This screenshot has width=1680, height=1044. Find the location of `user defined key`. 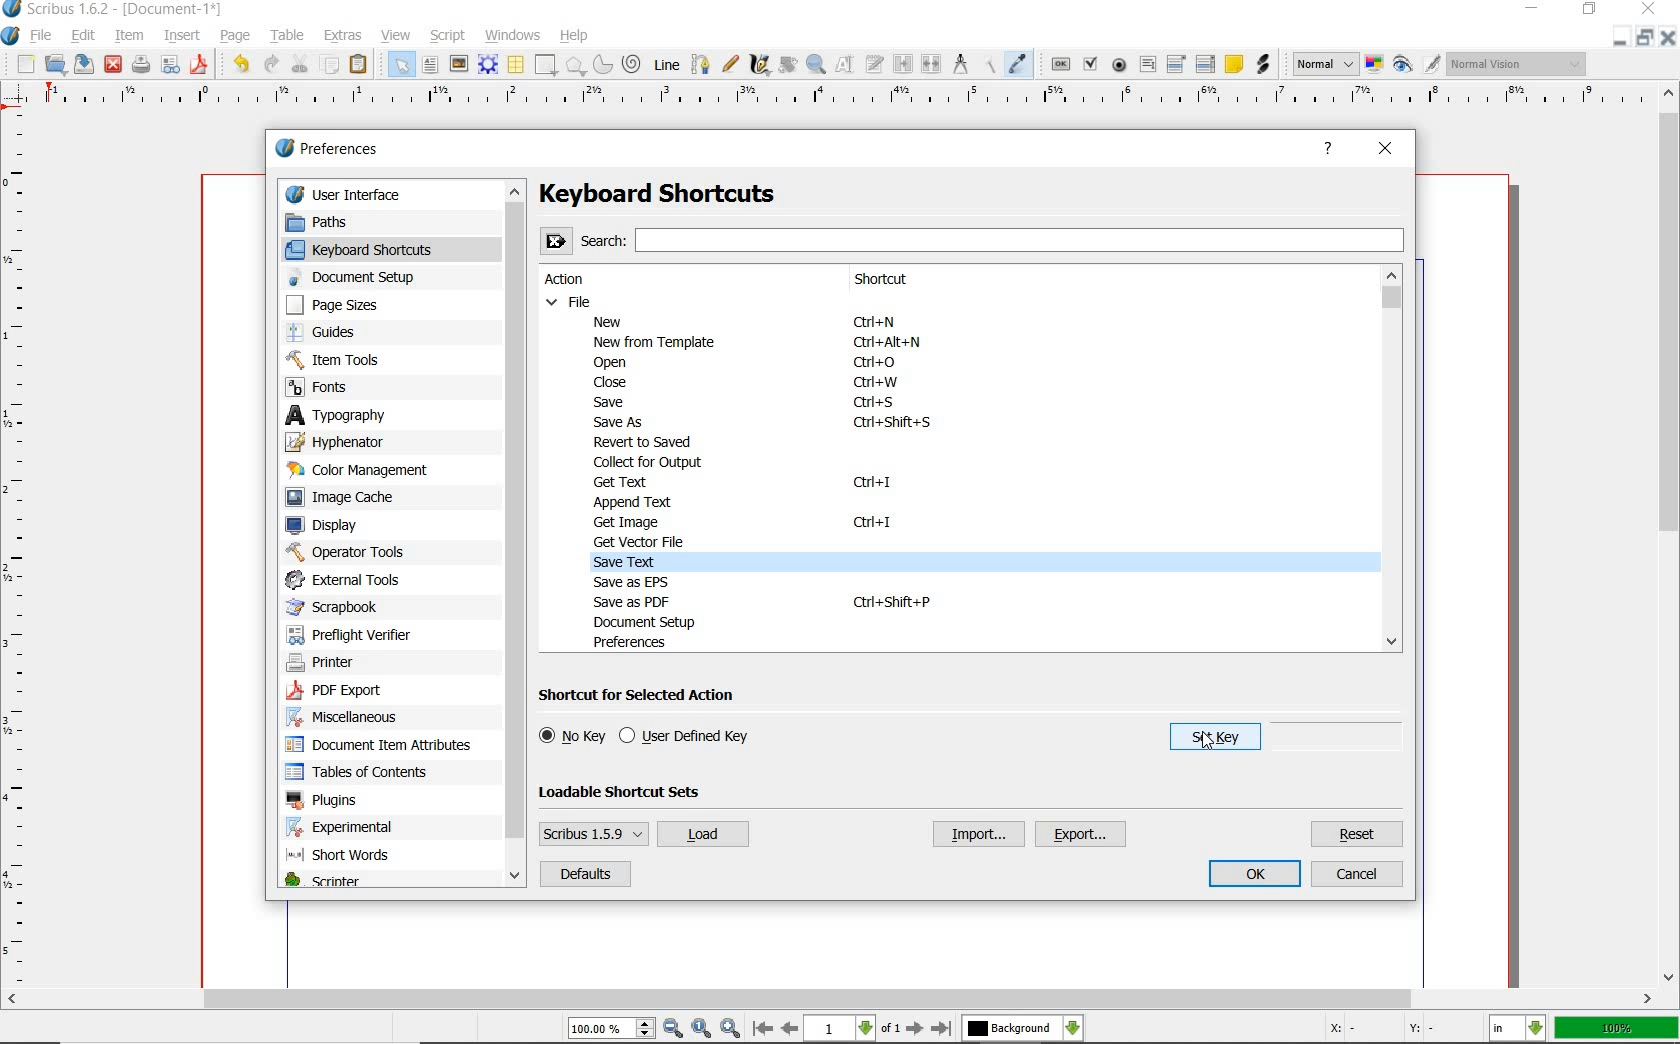

user defined key is located at coordinates (688, 737).